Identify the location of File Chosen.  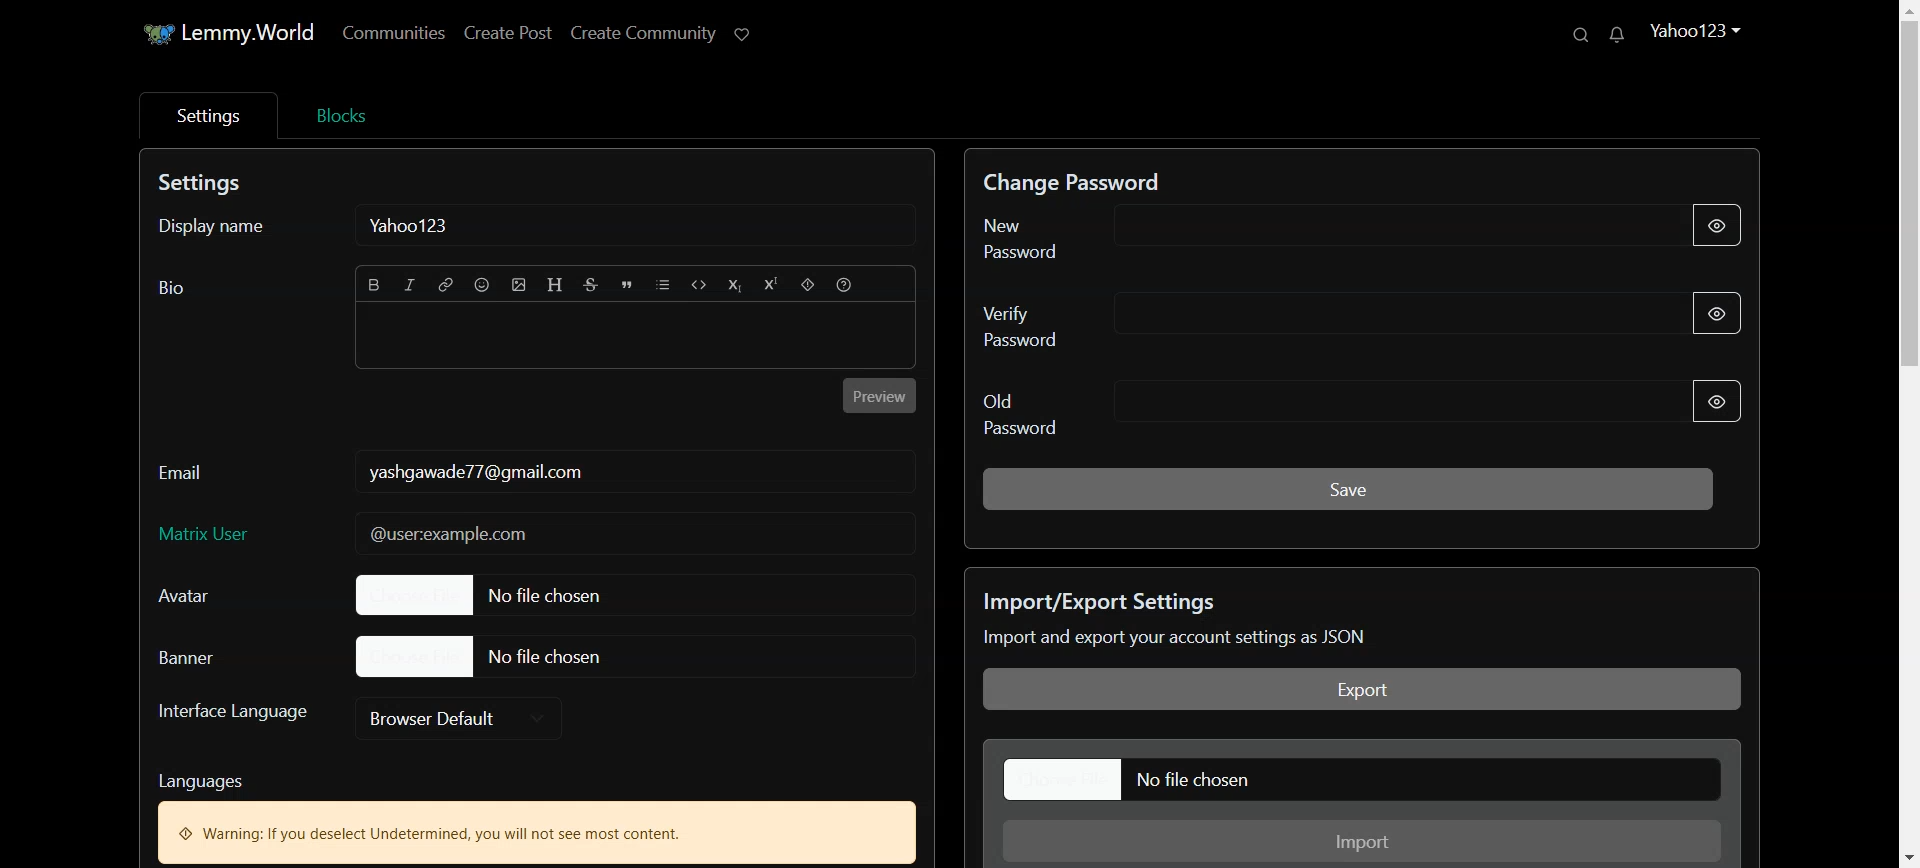
(484, 655).